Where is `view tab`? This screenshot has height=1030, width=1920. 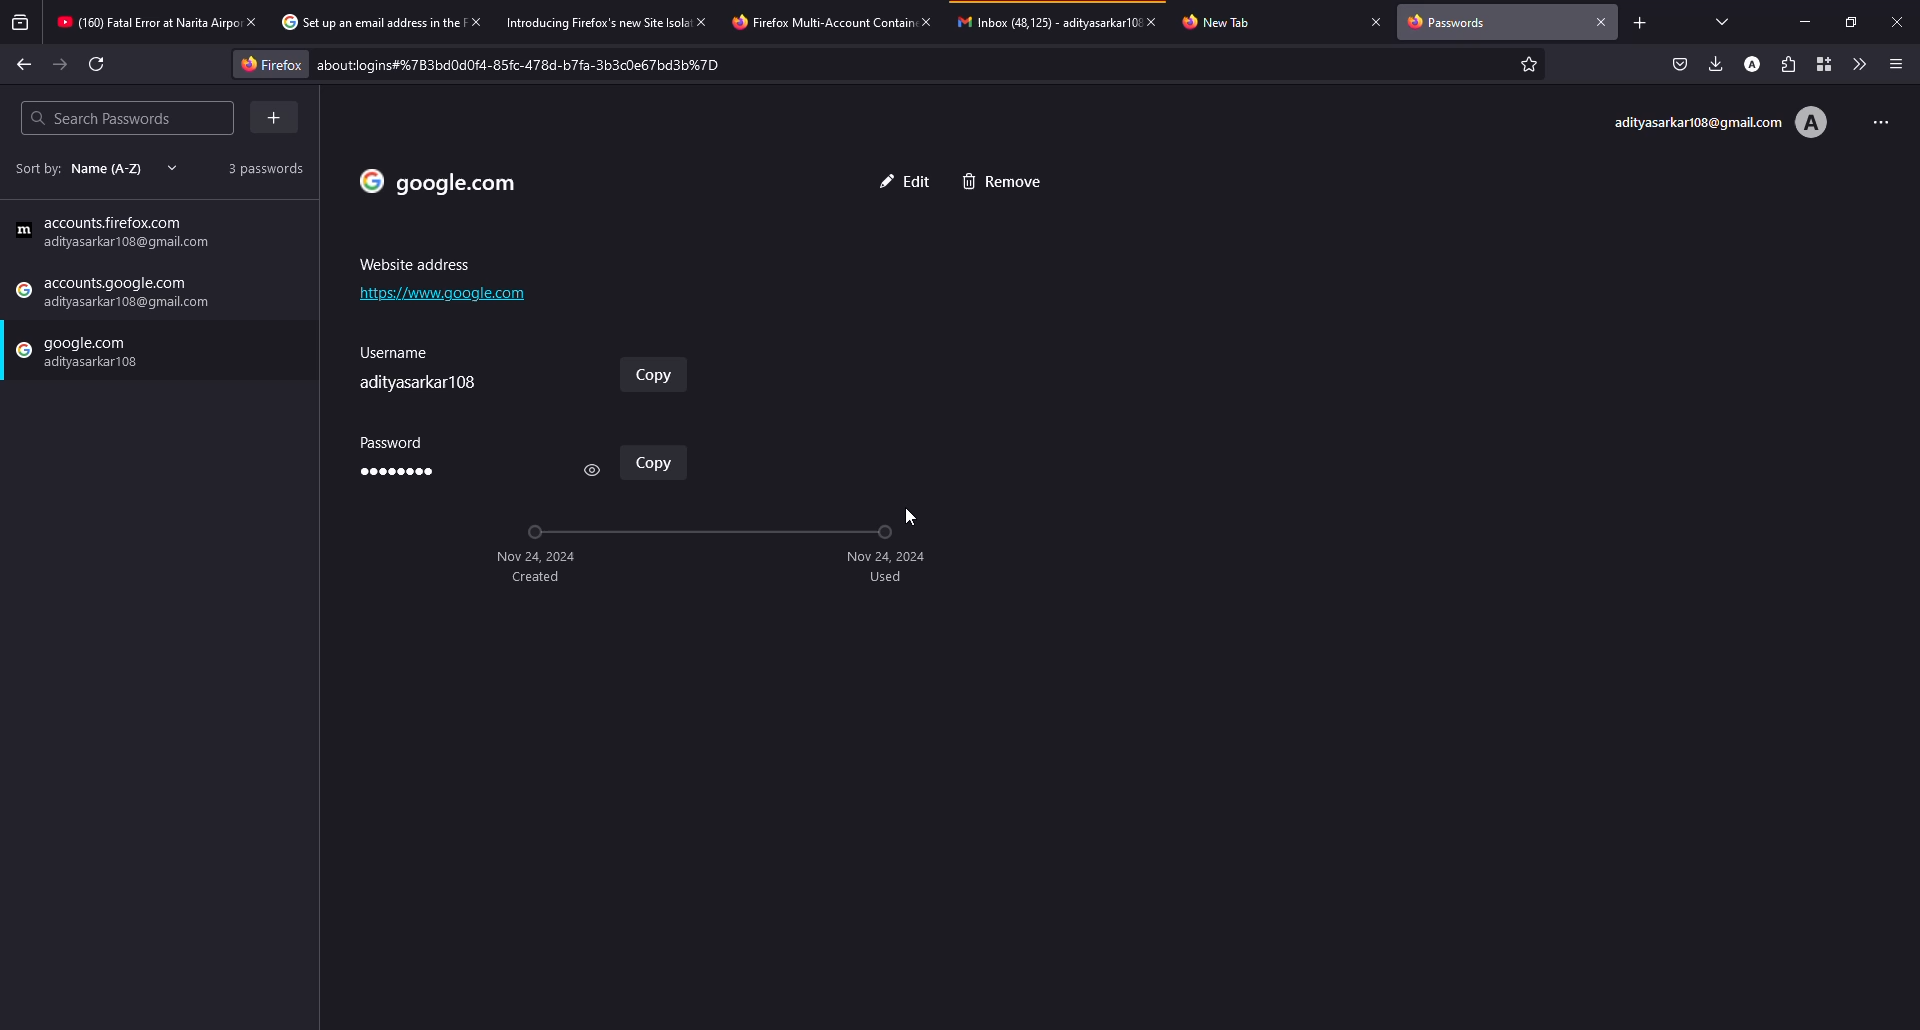 view tab is located at coordinates (1723, 21).